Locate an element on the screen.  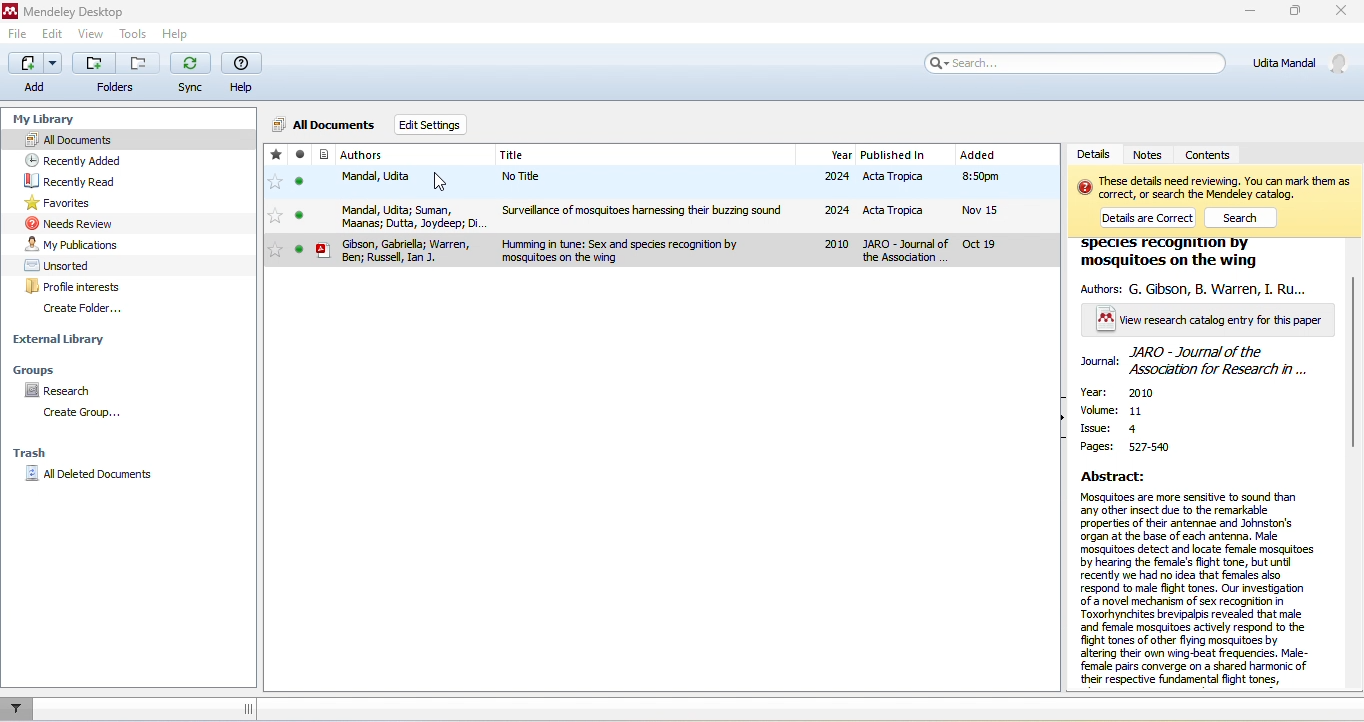
year: 2020 is located at coordinates (1121, 392).